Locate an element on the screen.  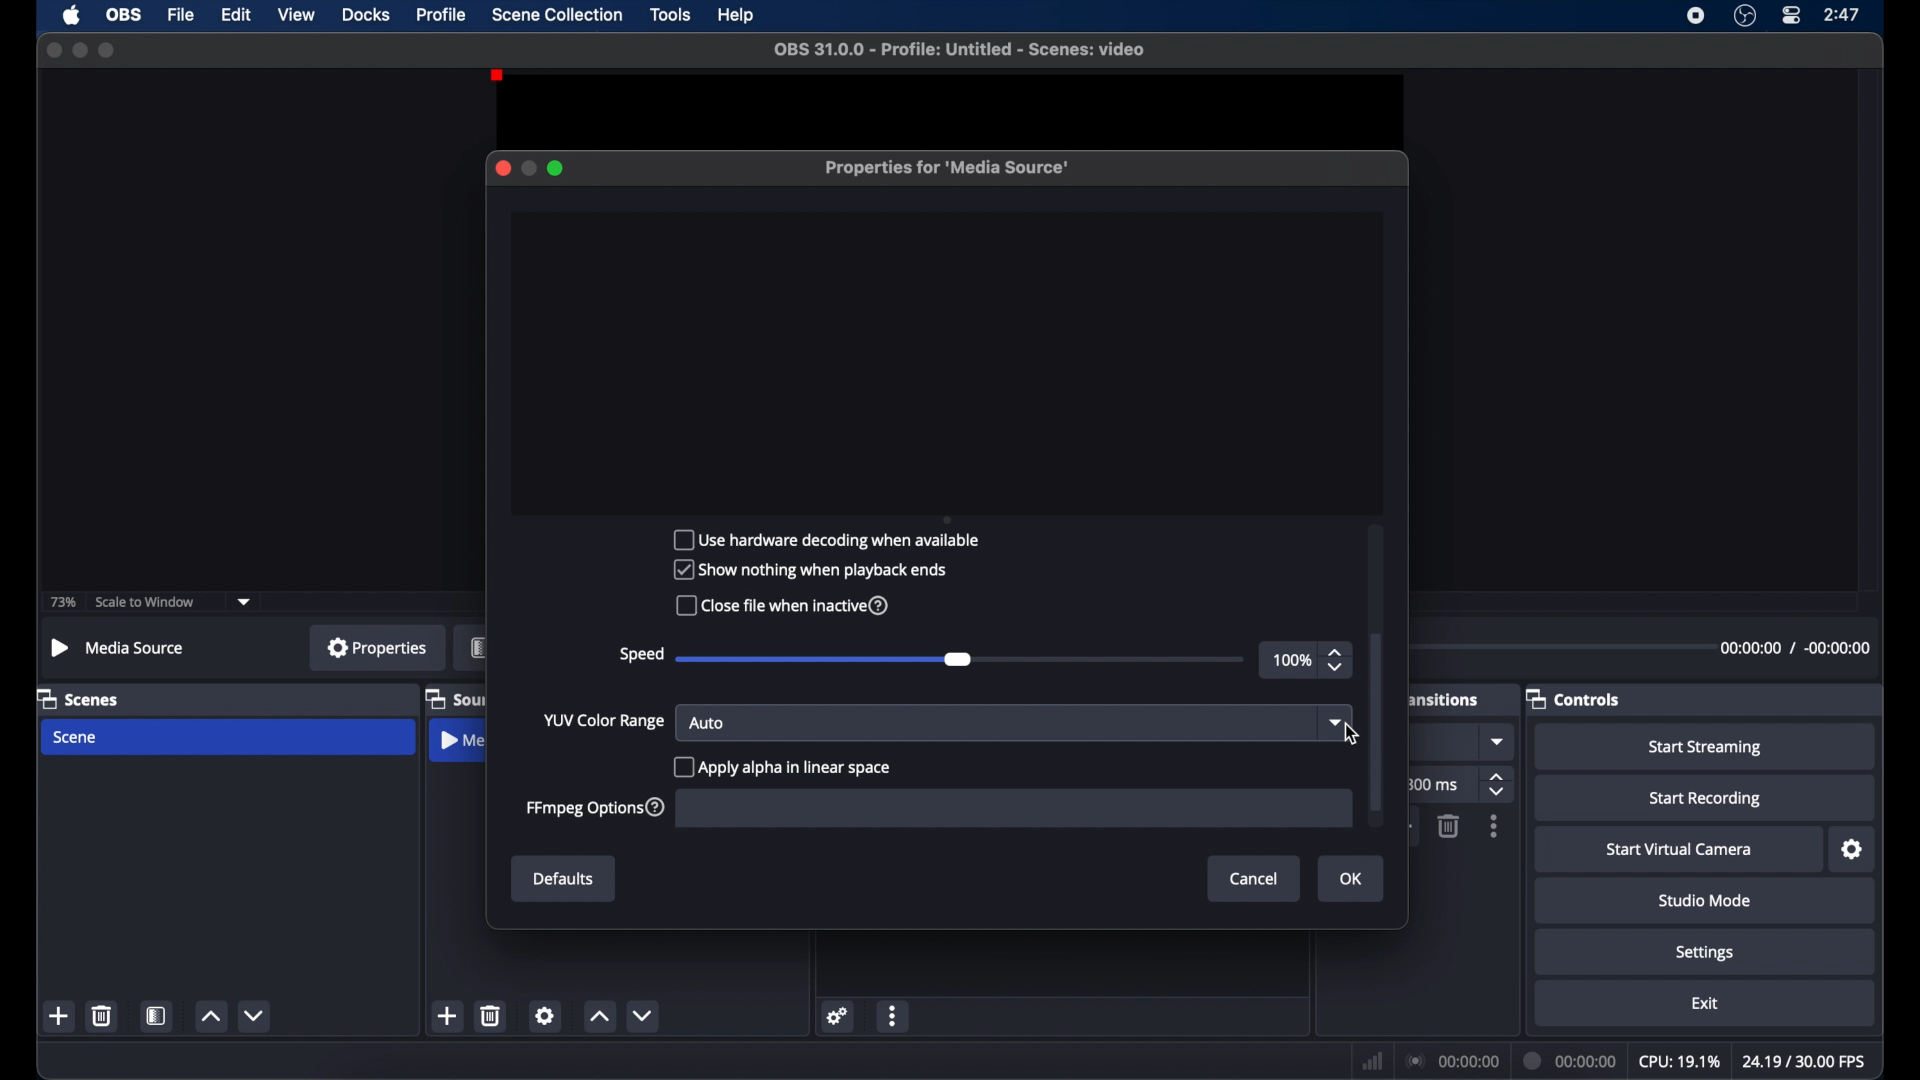
more options is located at coordinates (894, 1015).